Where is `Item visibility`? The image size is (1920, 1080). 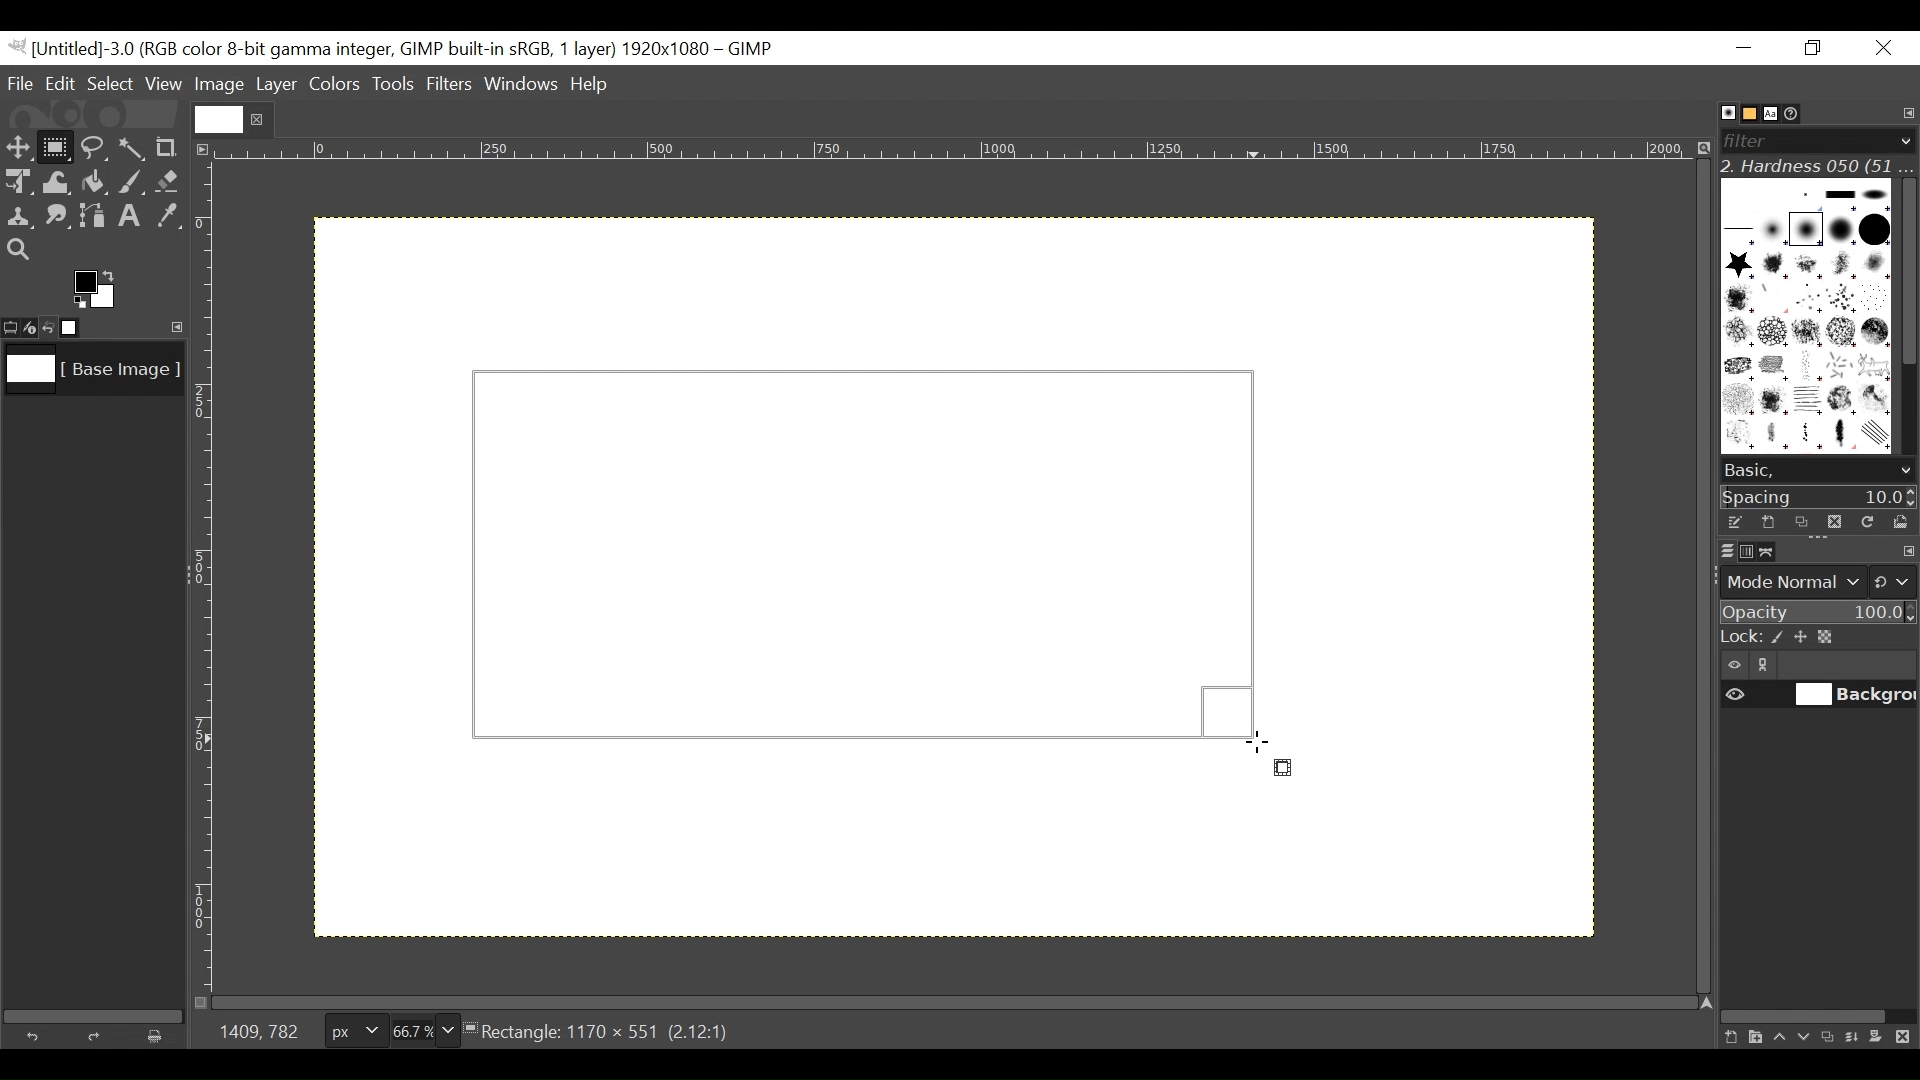
Item visibility is located at coordinates (1735, 666).